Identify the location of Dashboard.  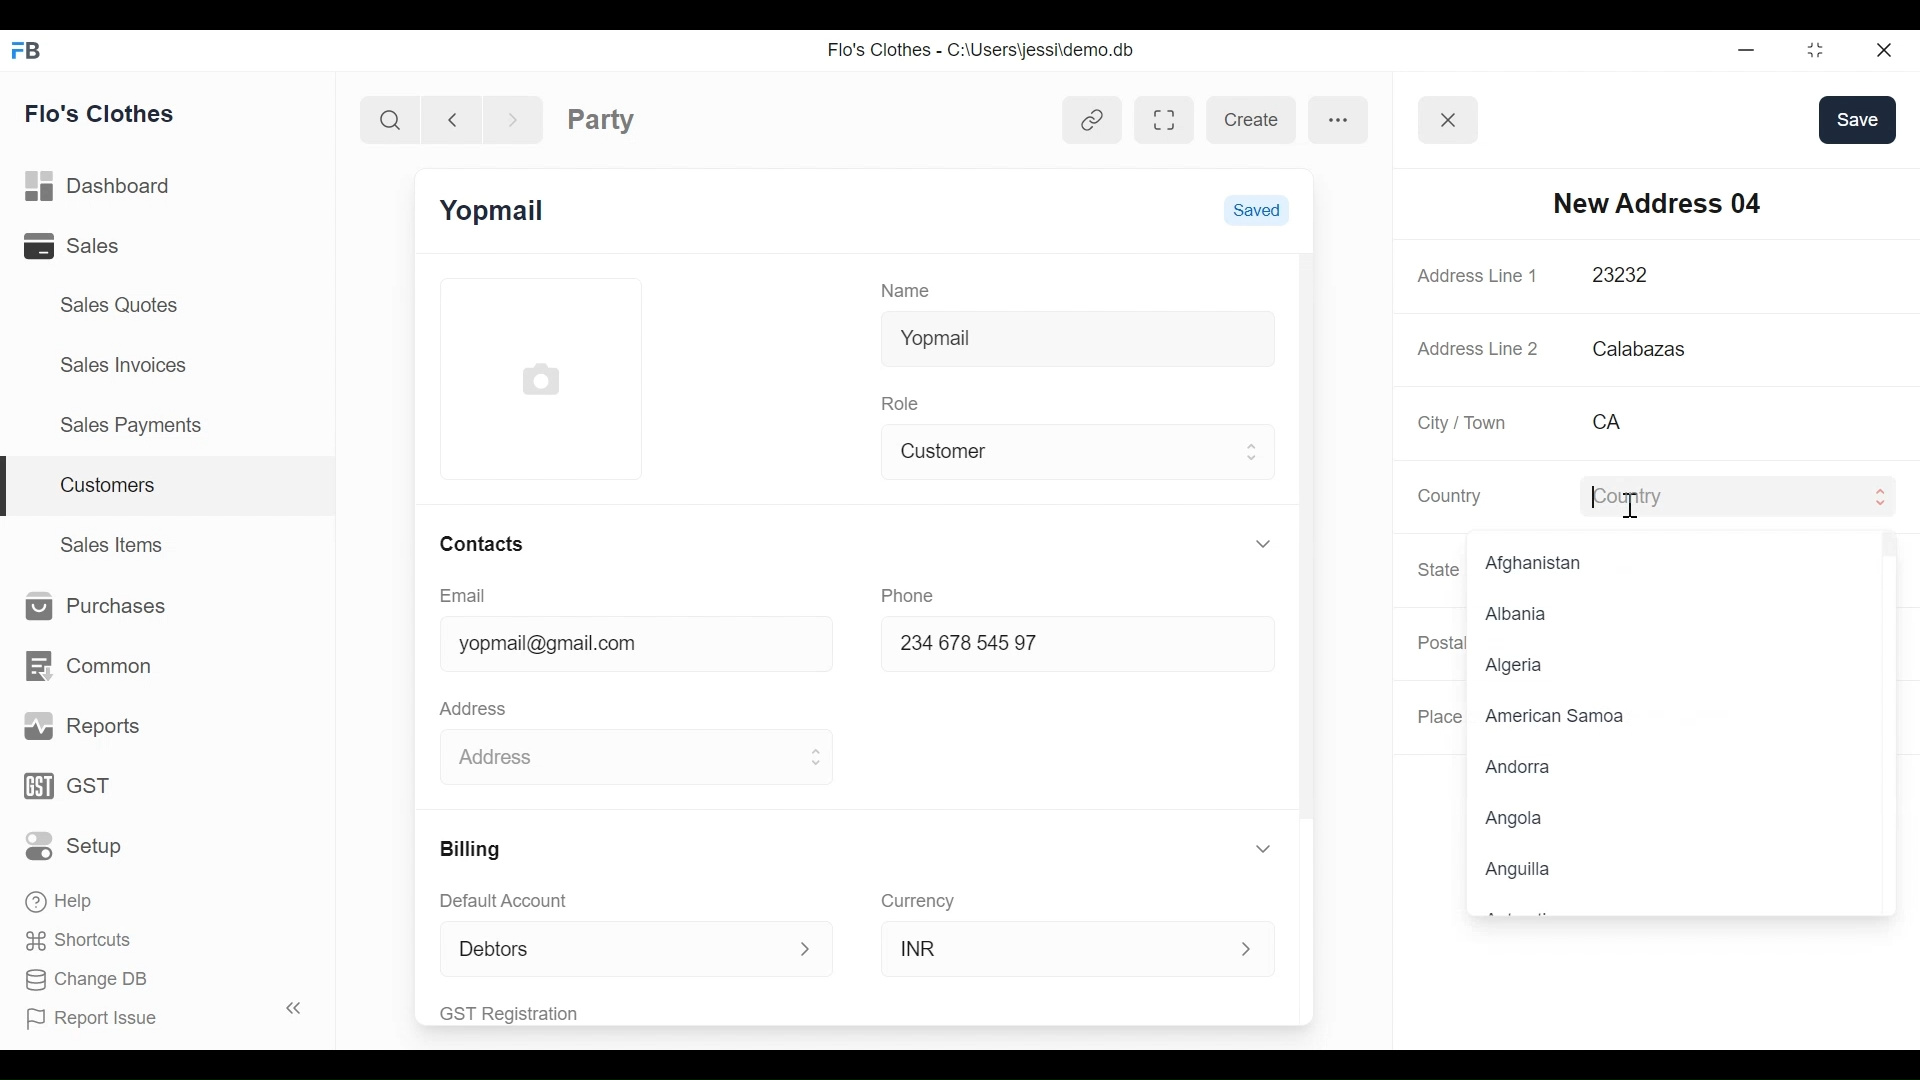
(104, 187).